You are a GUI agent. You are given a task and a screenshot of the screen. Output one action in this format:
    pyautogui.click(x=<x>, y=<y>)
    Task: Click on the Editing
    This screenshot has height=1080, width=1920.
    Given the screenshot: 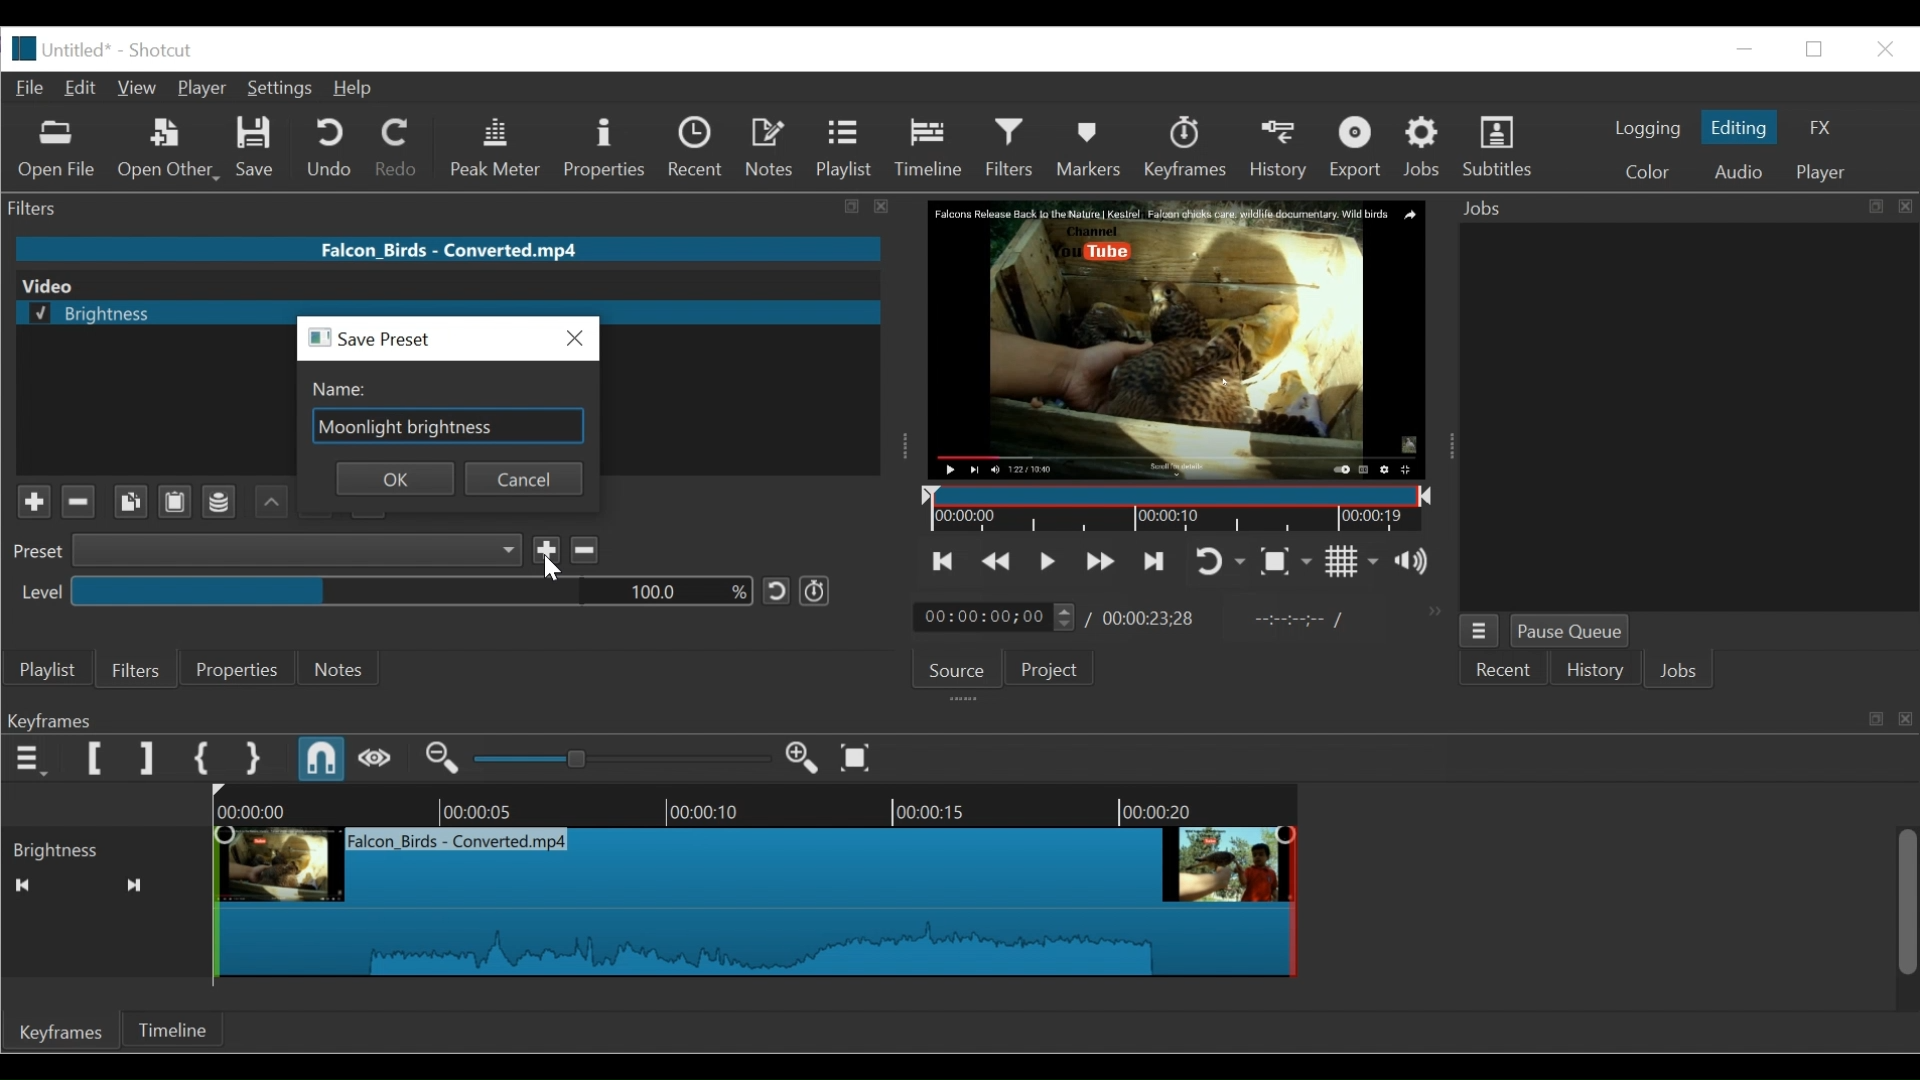 What is the action you would take?
    pyautogui.click(x=1741, y=127)
    